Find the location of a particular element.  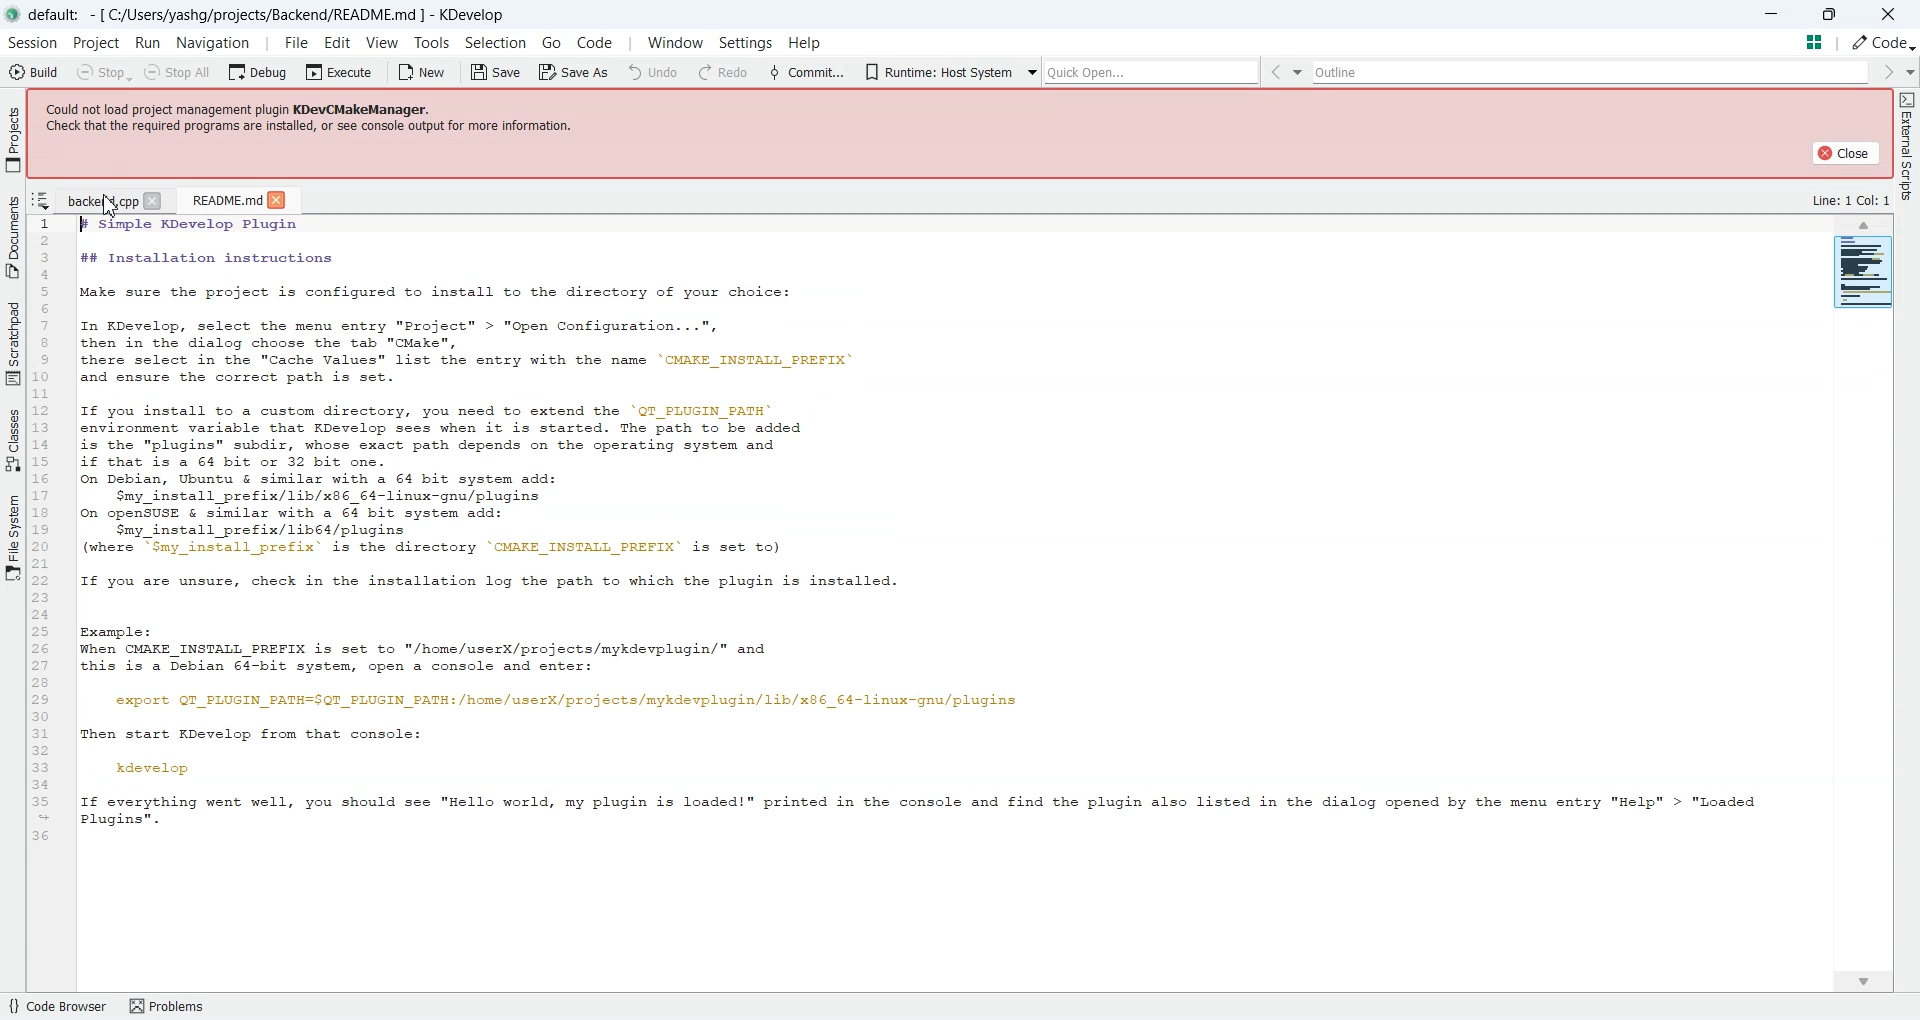

$Smy install prefix/l1ibé4/plugins is located at coordinates (261, 530).